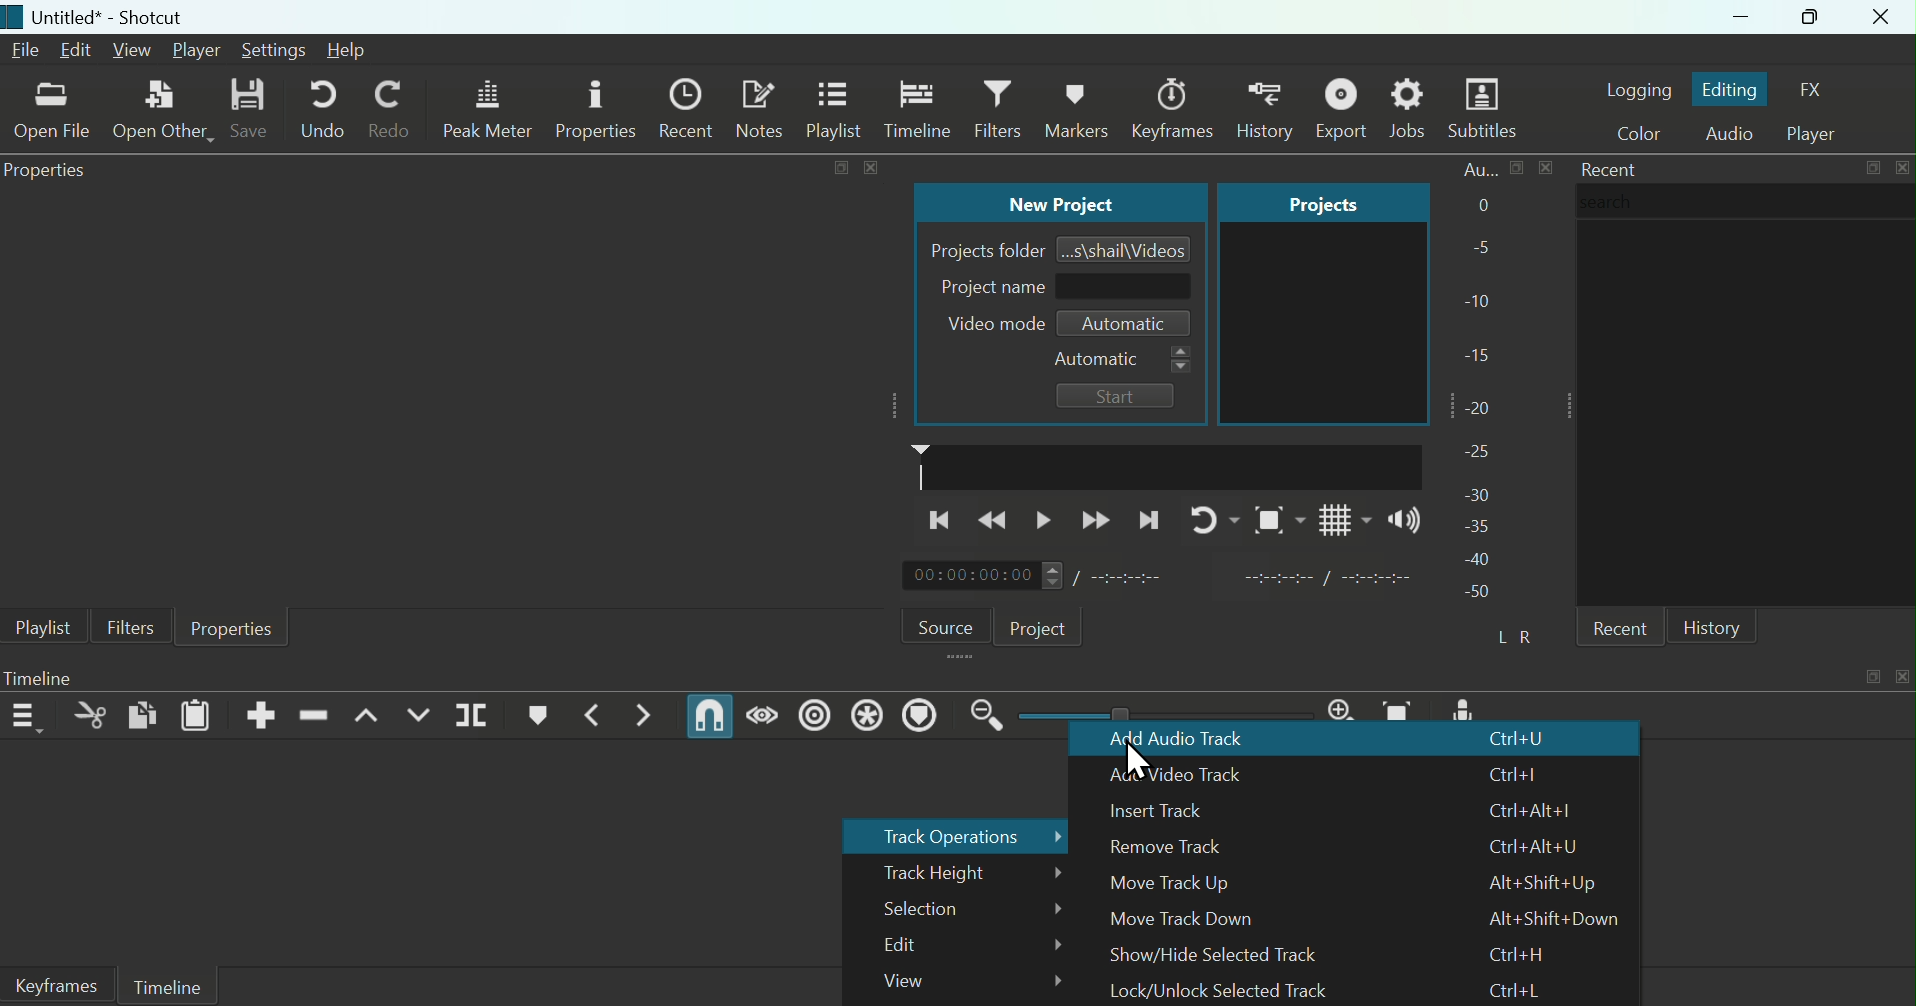 This screenshot has height=1006, width=1916. I want to click on Keyframes, so click(1263, 105).